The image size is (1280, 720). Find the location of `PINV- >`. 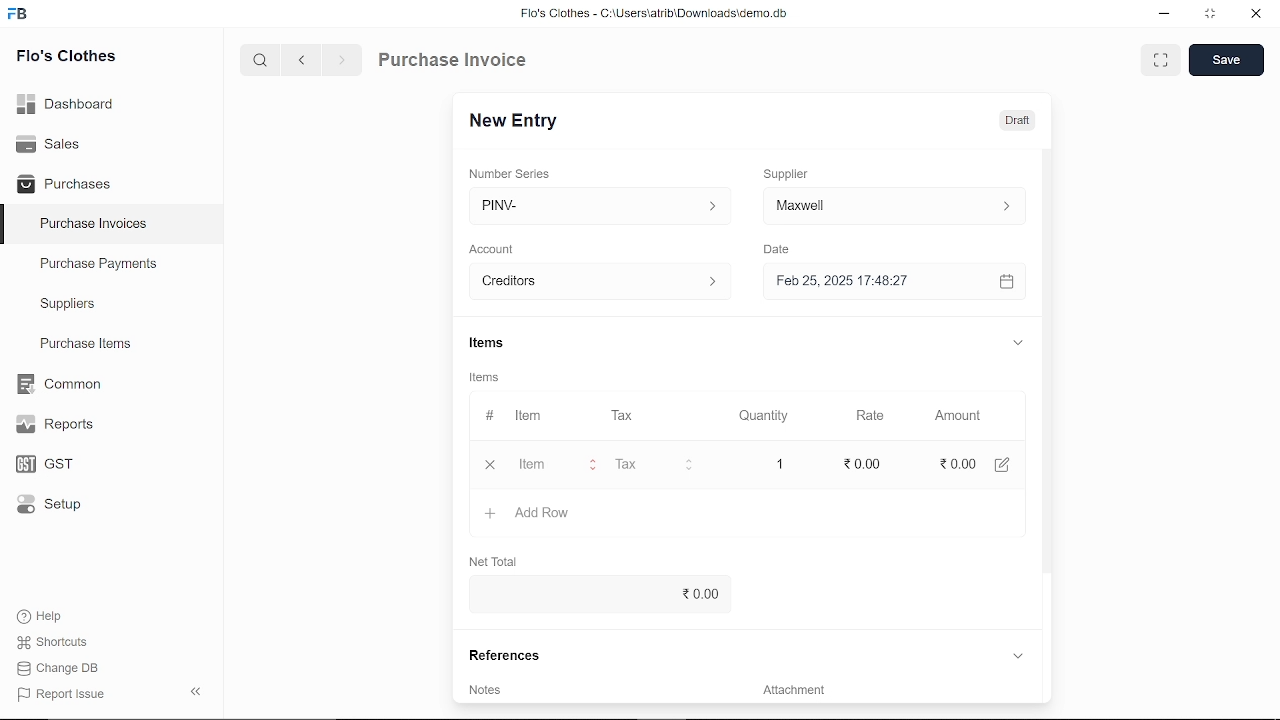

PINV- > is located at coordinates (593, 206).